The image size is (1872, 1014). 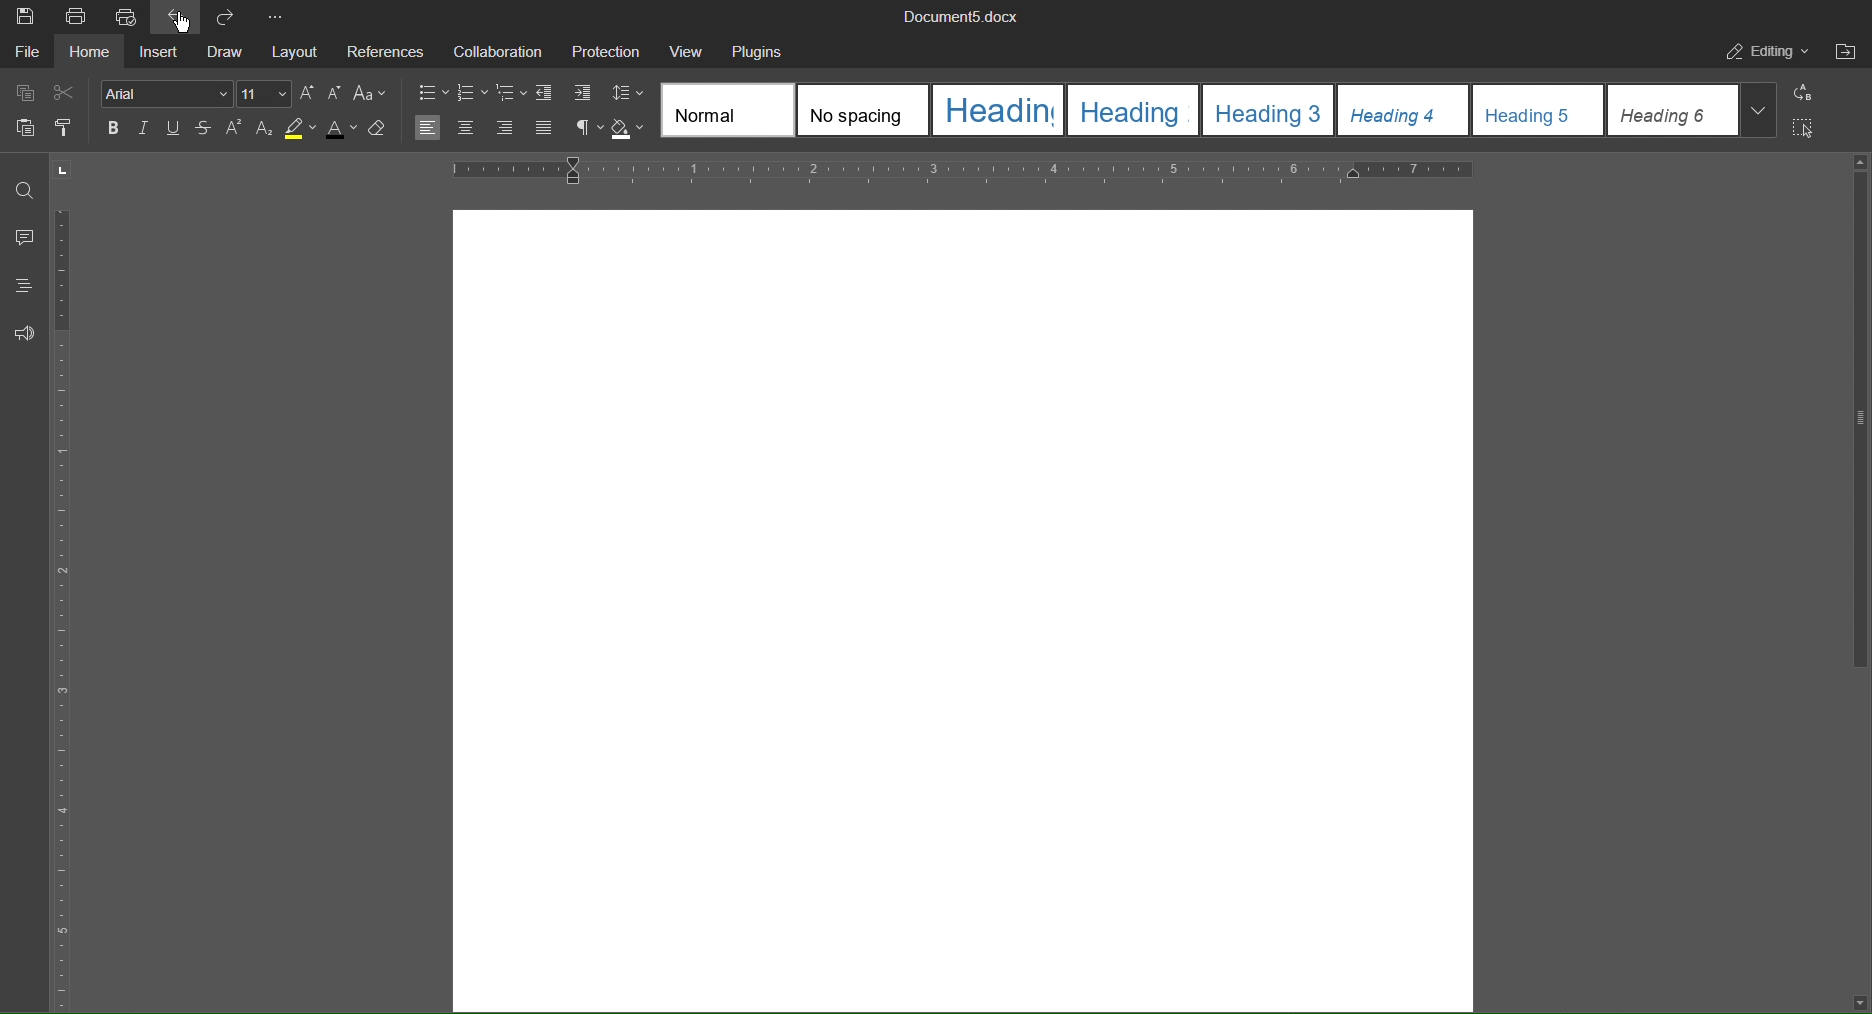 I want to click on Home, so click(x=93, y=53).